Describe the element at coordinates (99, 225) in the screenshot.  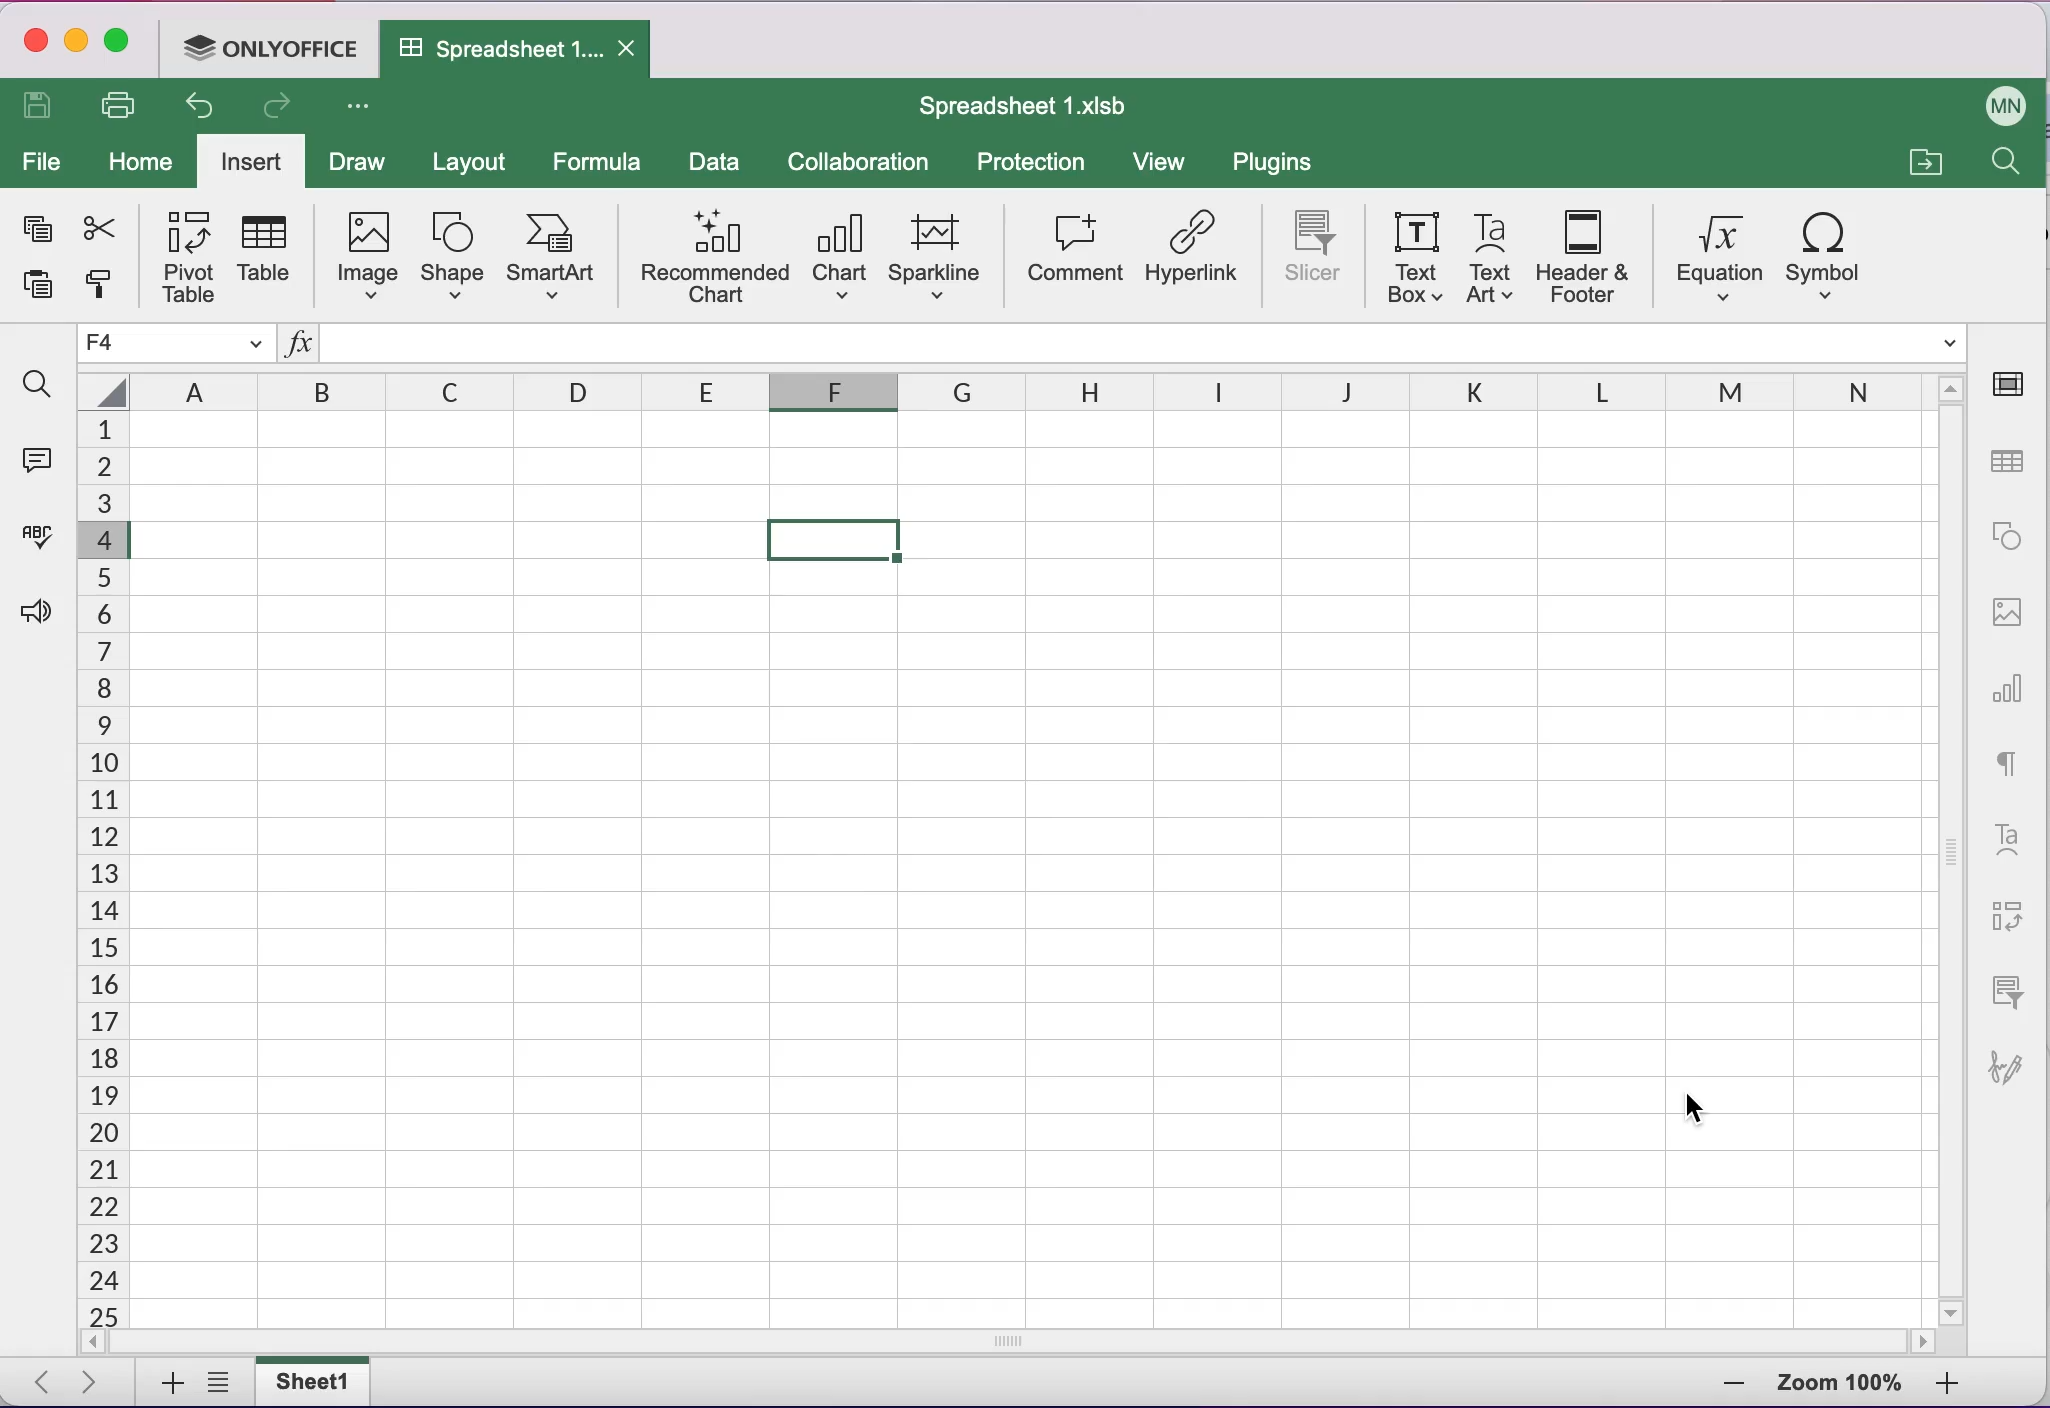
I see `cut` at that location.